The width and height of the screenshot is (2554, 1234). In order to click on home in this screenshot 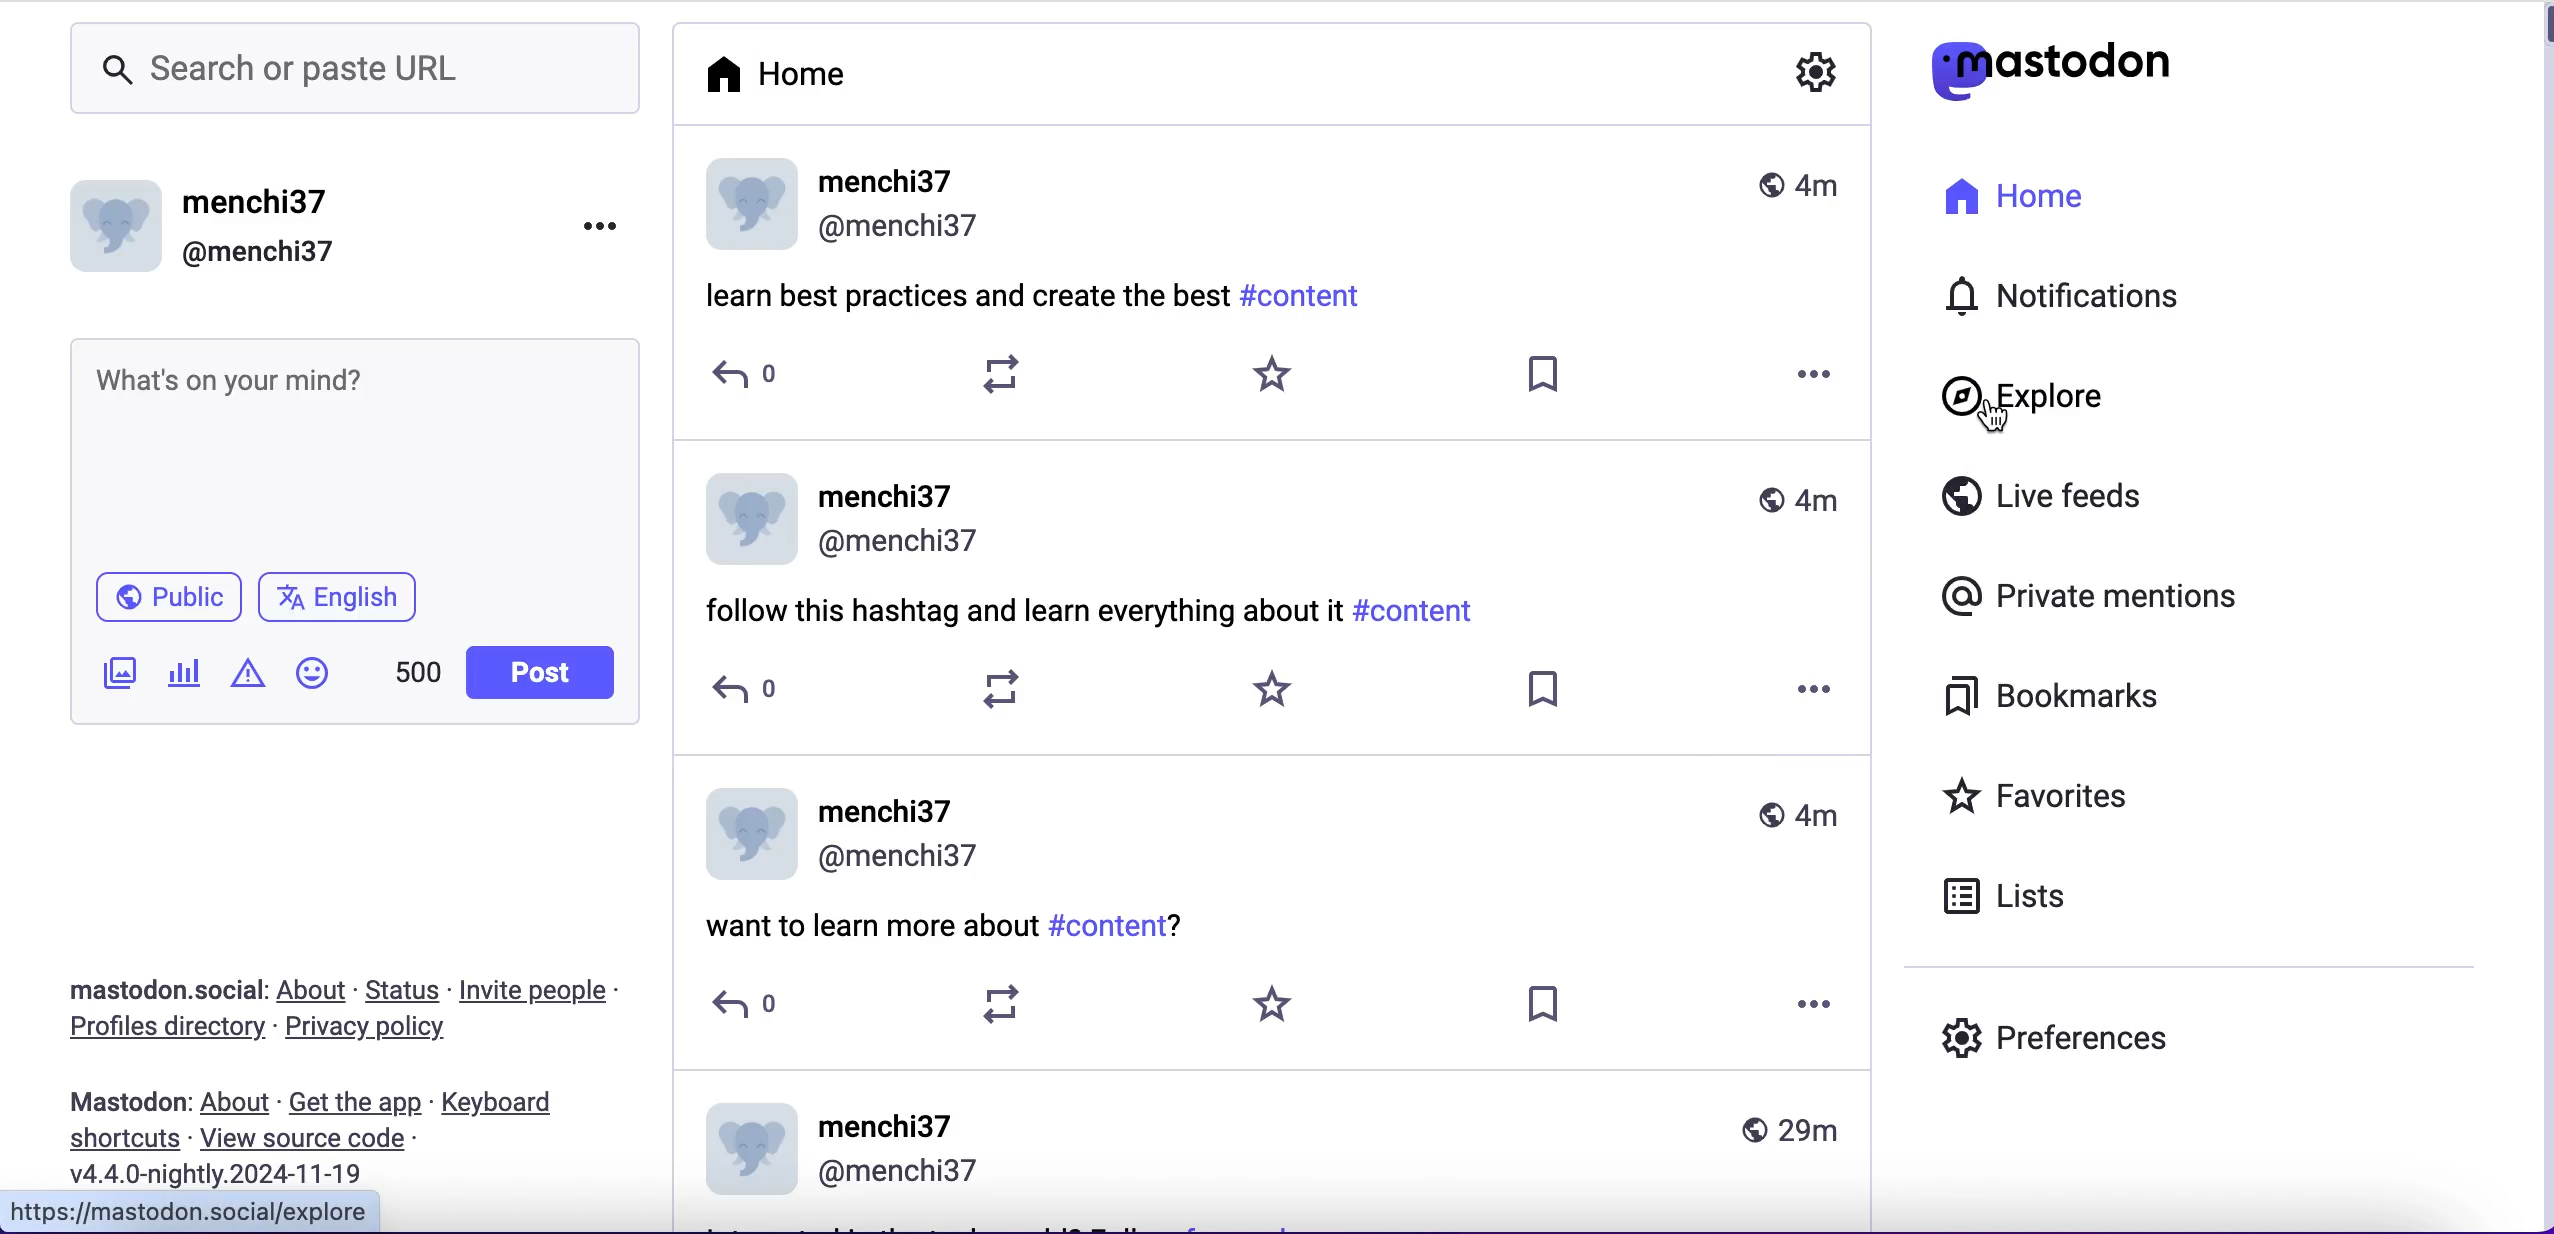, I will do `click(2072, 197)`.